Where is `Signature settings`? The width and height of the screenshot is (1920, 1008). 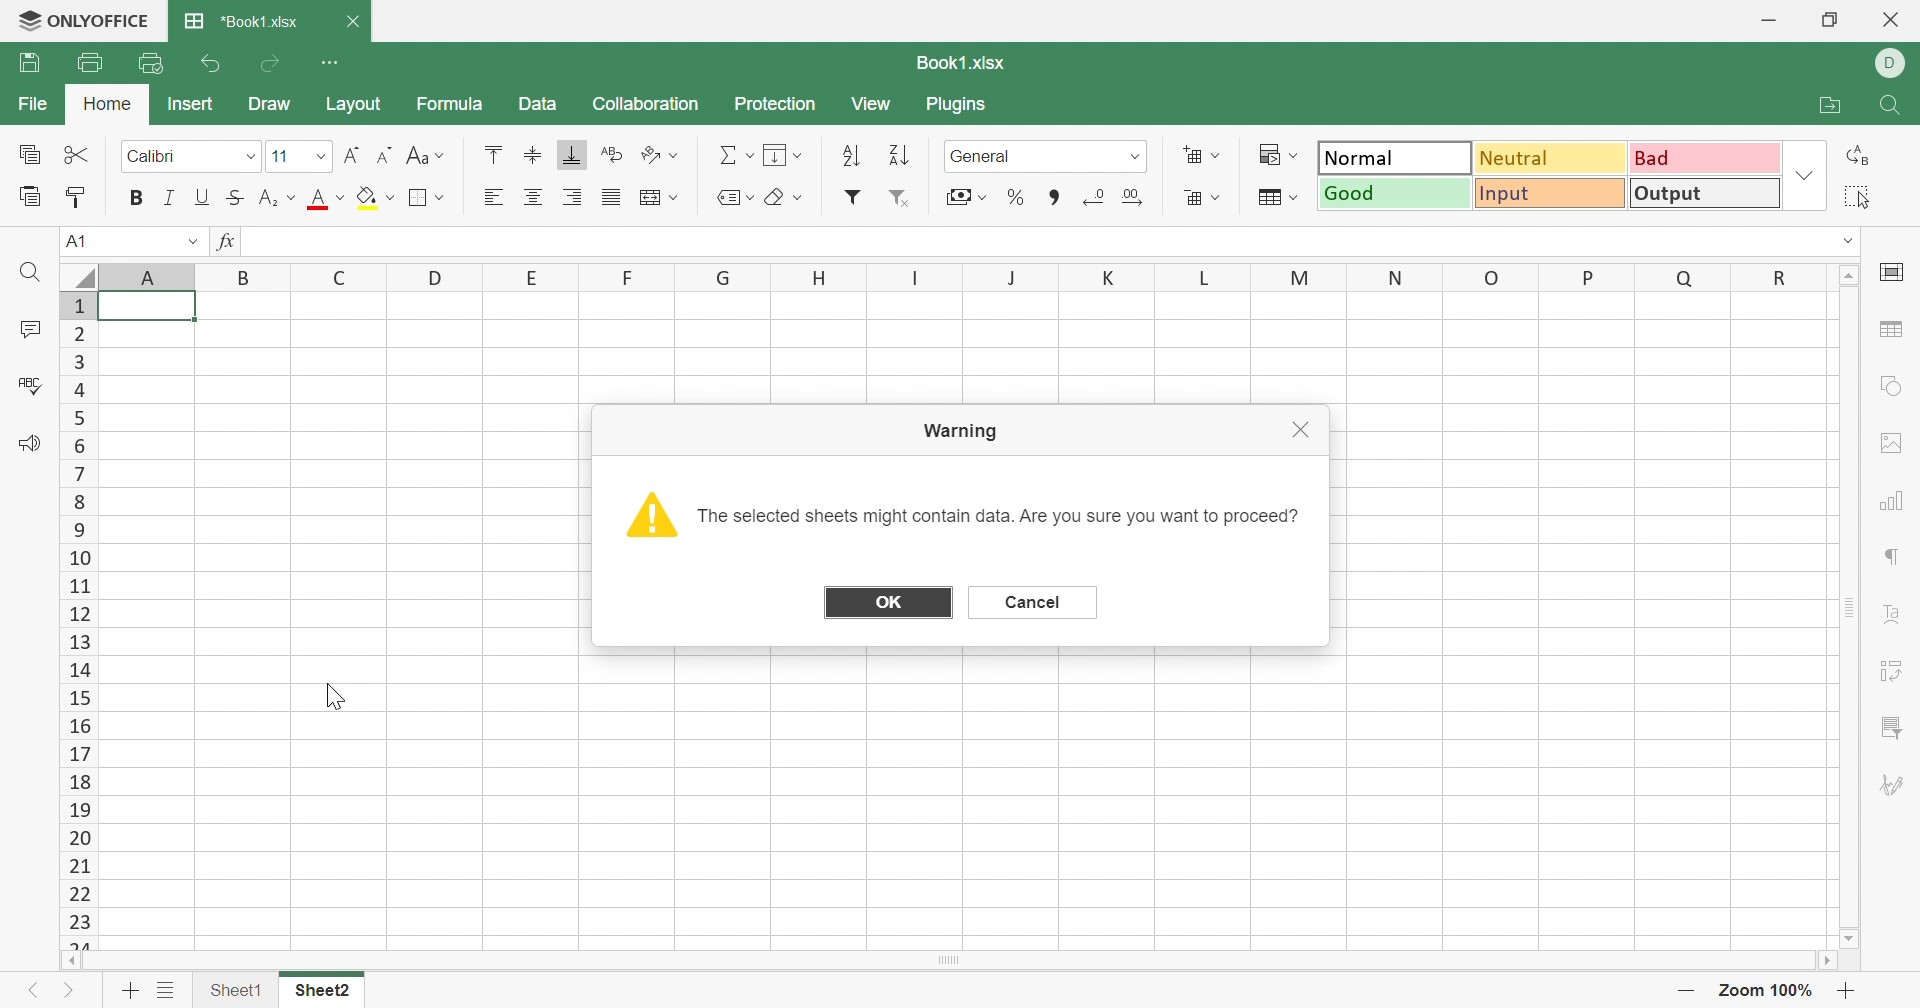
Signature settings is located at coordinates (1893, 783).